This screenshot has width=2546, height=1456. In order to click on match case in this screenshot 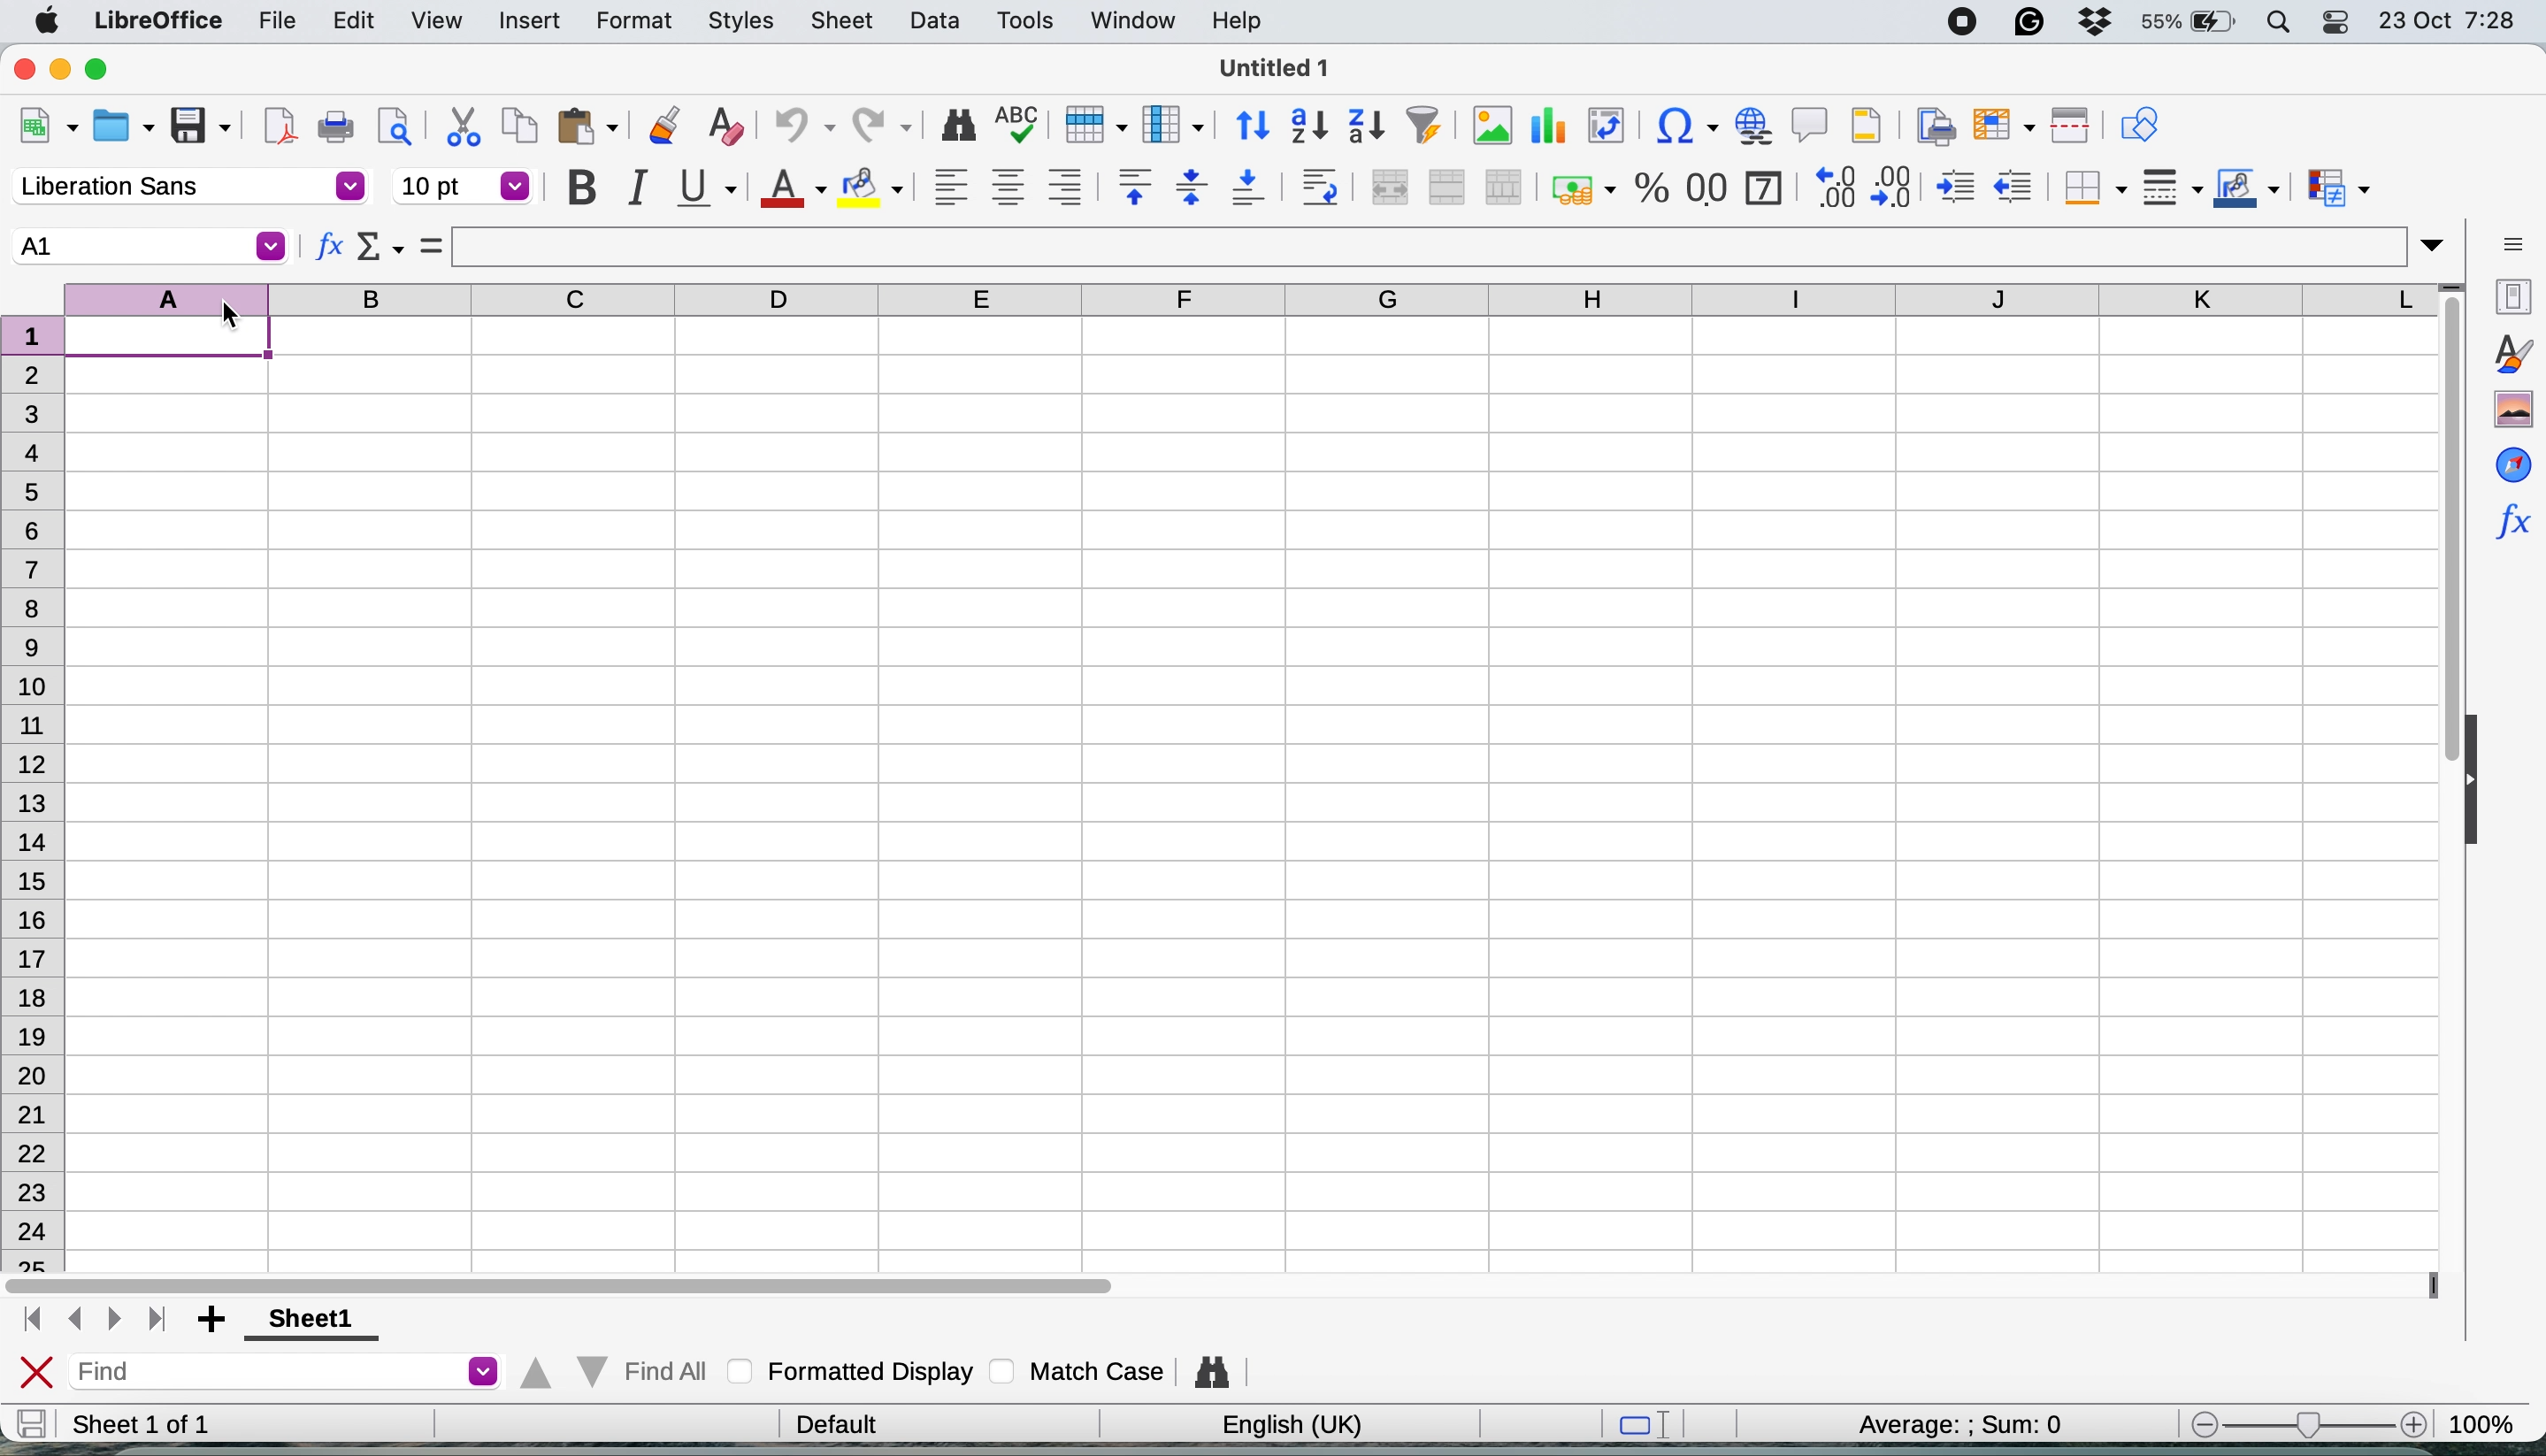, I will do `click(1083, 1372)`.